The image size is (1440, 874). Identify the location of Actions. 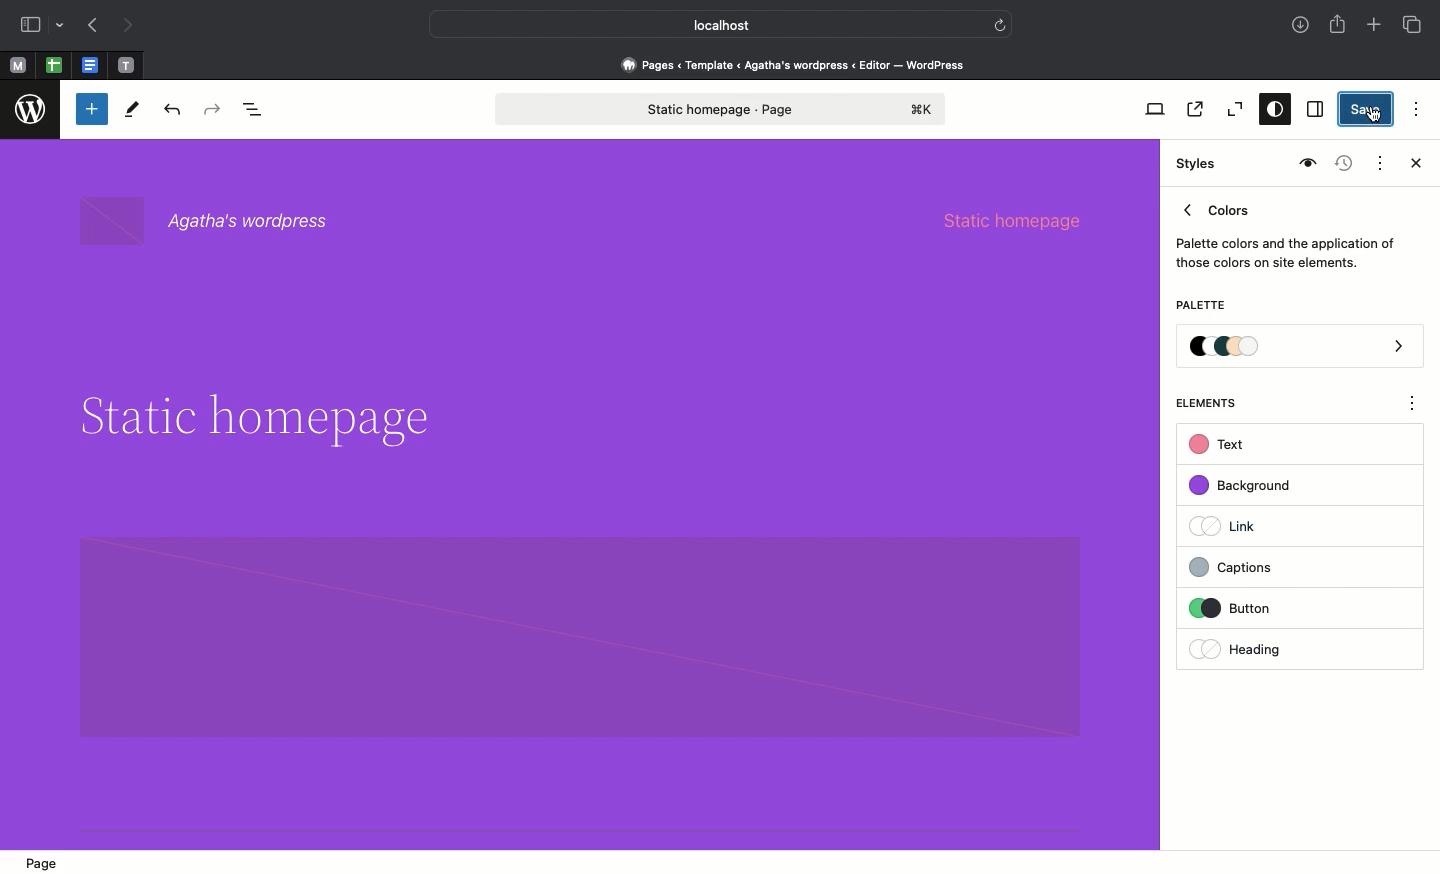
(1378, 161).